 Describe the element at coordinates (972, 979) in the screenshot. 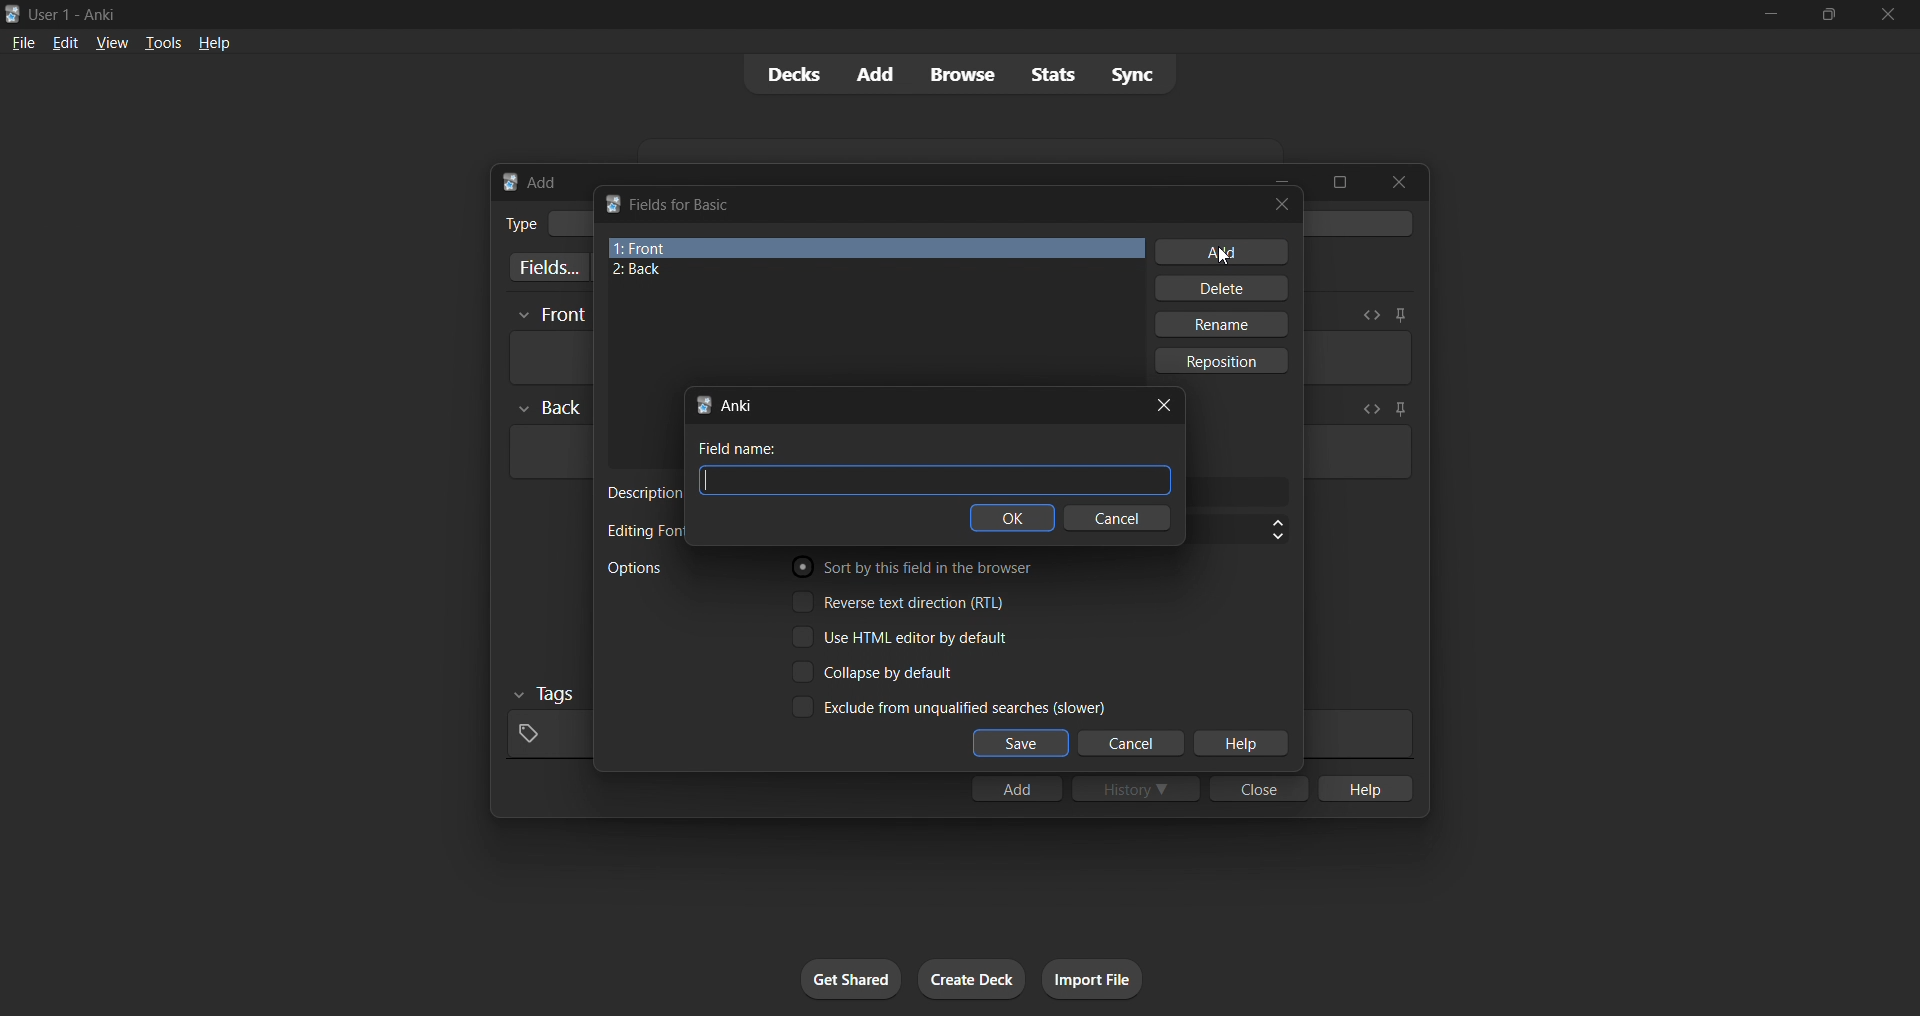

I see `create deck` at that location.